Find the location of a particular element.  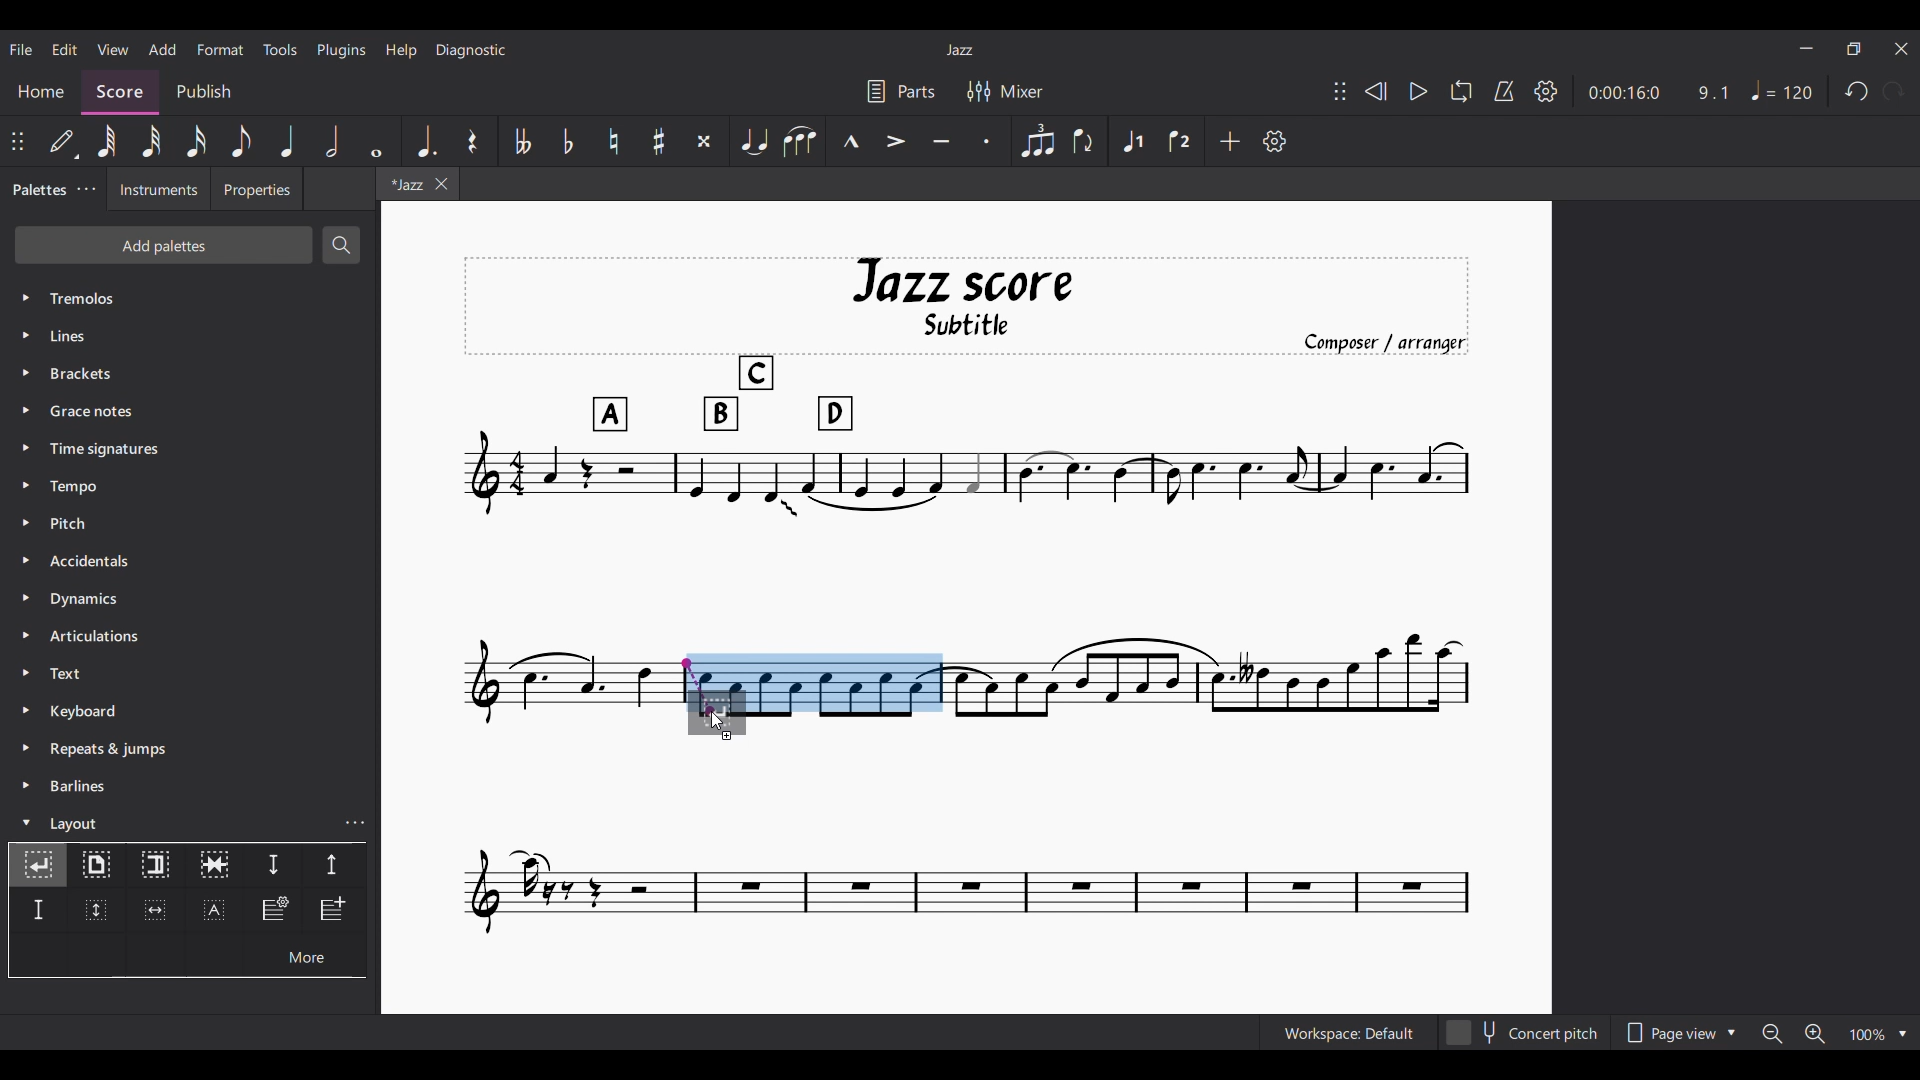

File menu  is located at coordinates (21, 50).